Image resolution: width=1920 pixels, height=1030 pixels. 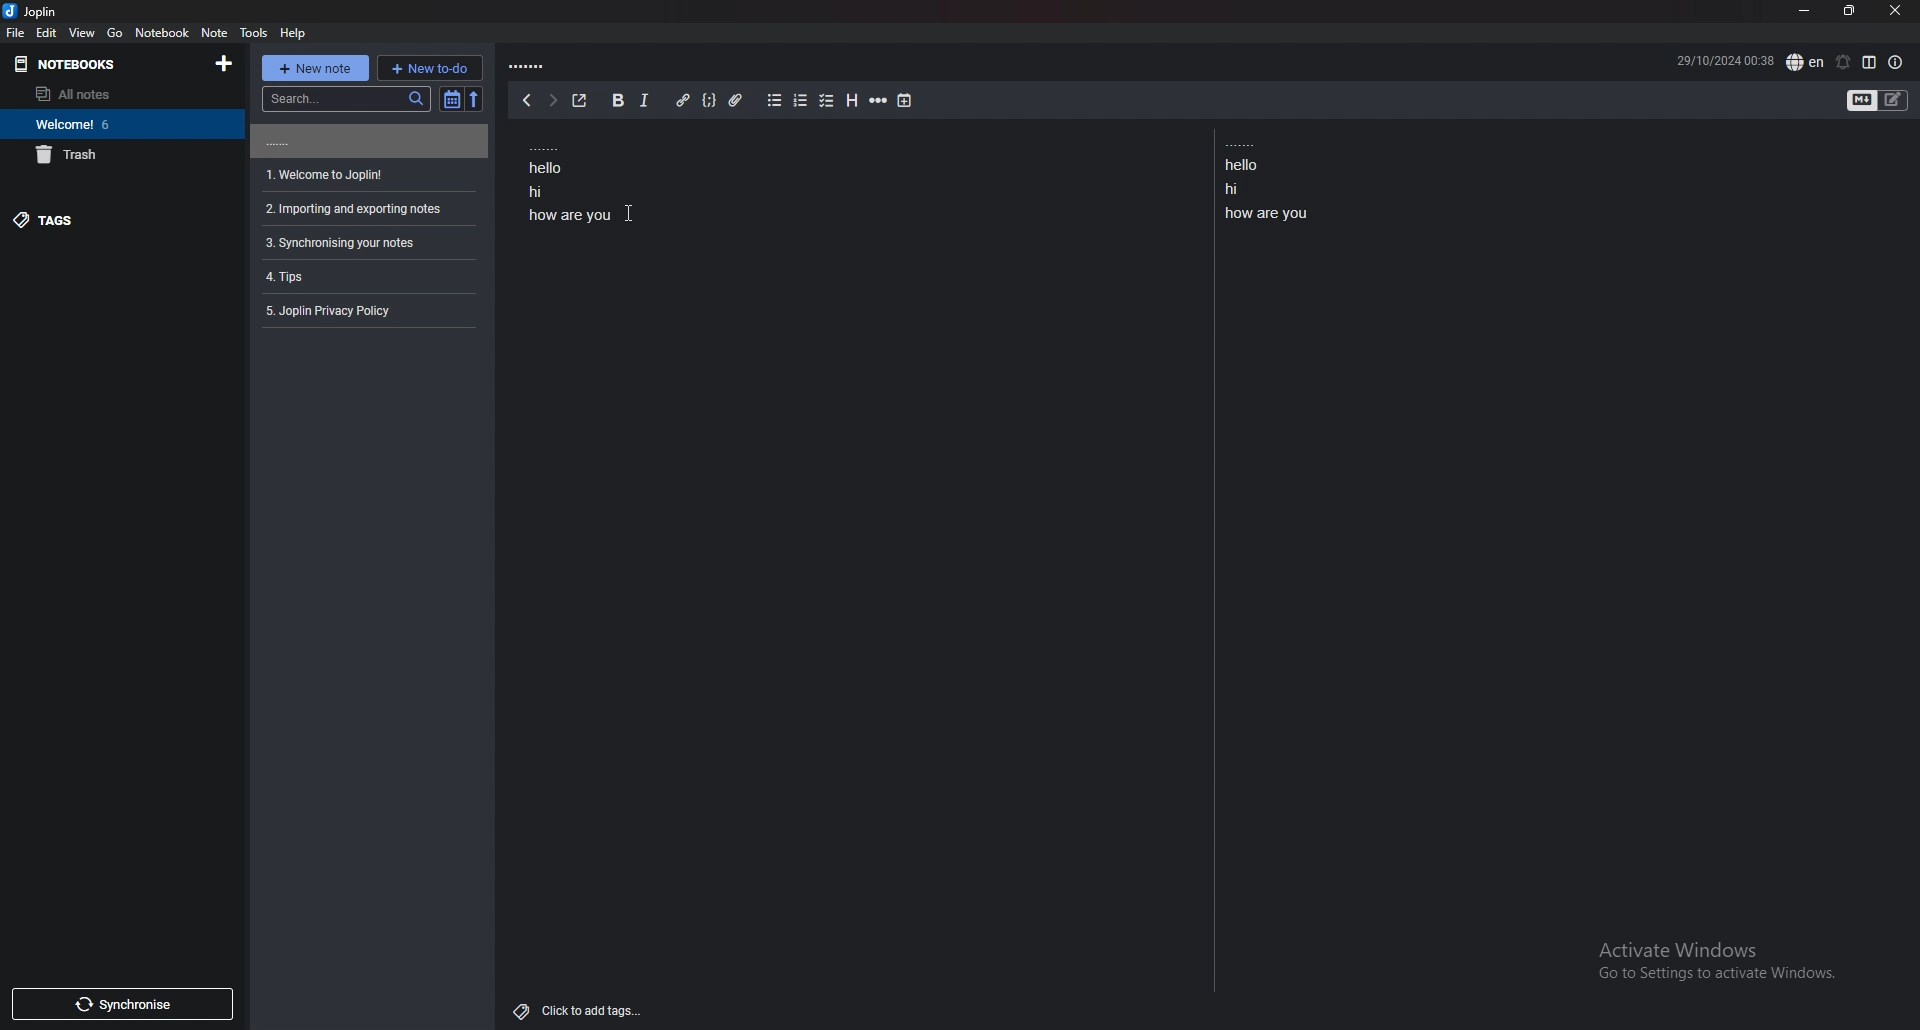 What do you see at coordinates (451, 100) in the screenshot?
I see `toggle sort order field` at bounding box center [451, 100].